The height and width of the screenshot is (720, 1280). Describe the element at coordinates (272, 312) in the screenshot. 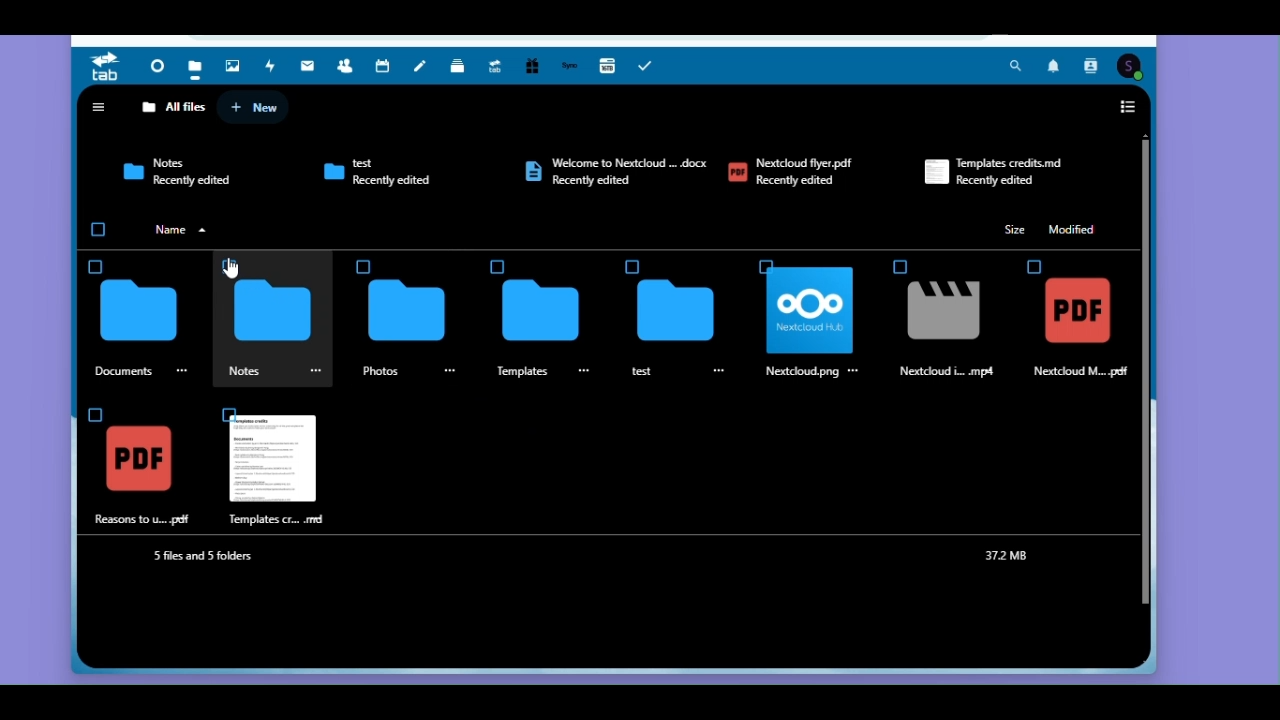

I see `Icon` at that location.